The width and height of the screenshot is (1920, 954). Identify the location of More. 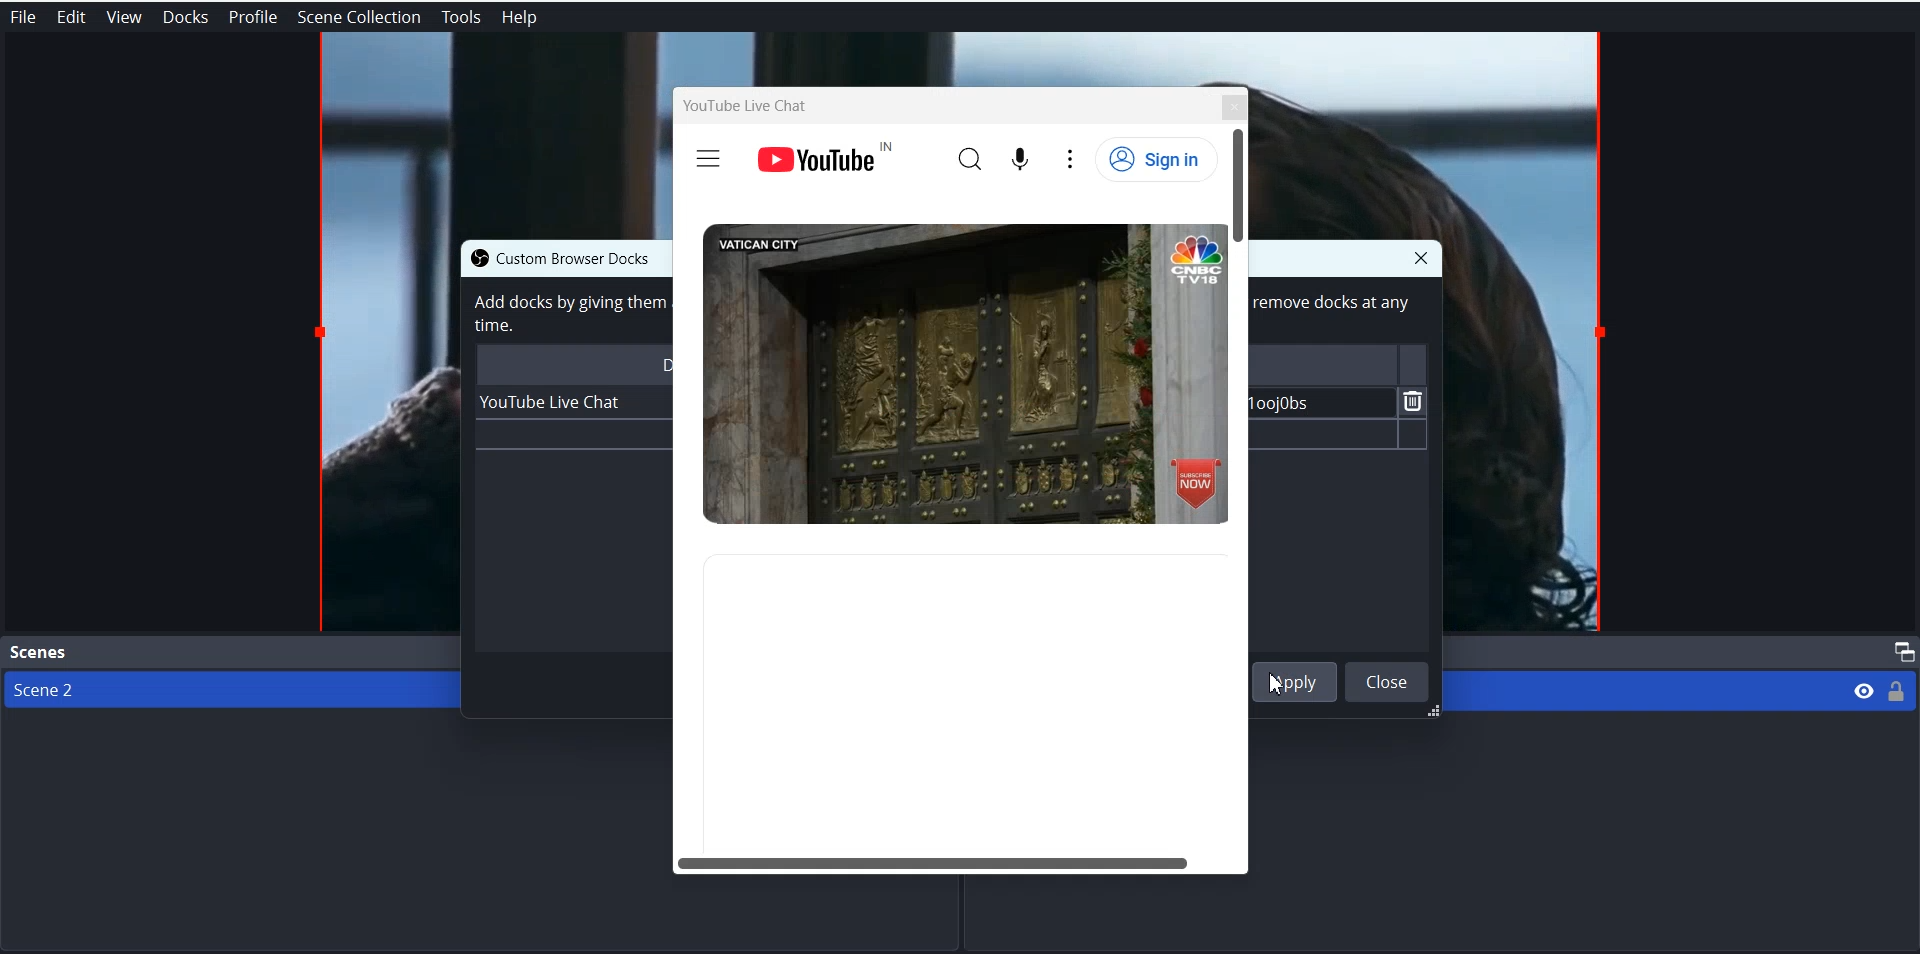
(1069, 159).